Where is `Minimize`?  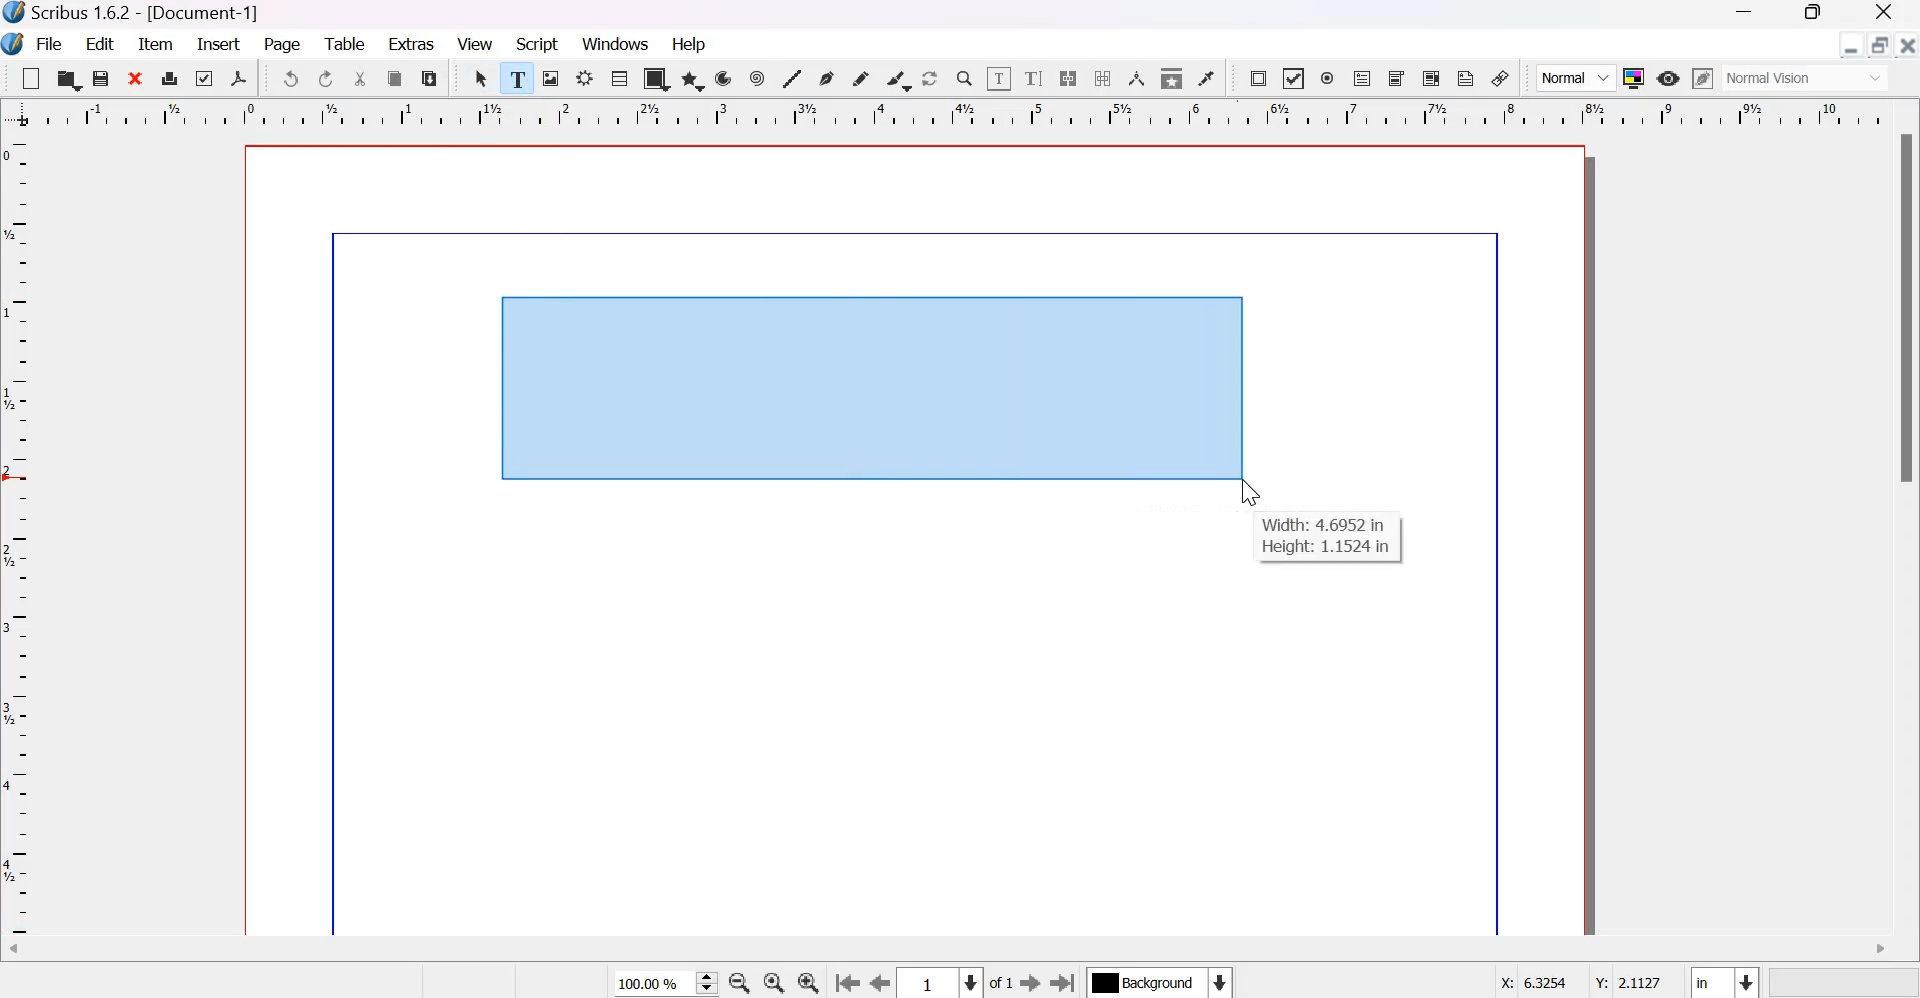 Minimize is located at coordinates (1745, 14).